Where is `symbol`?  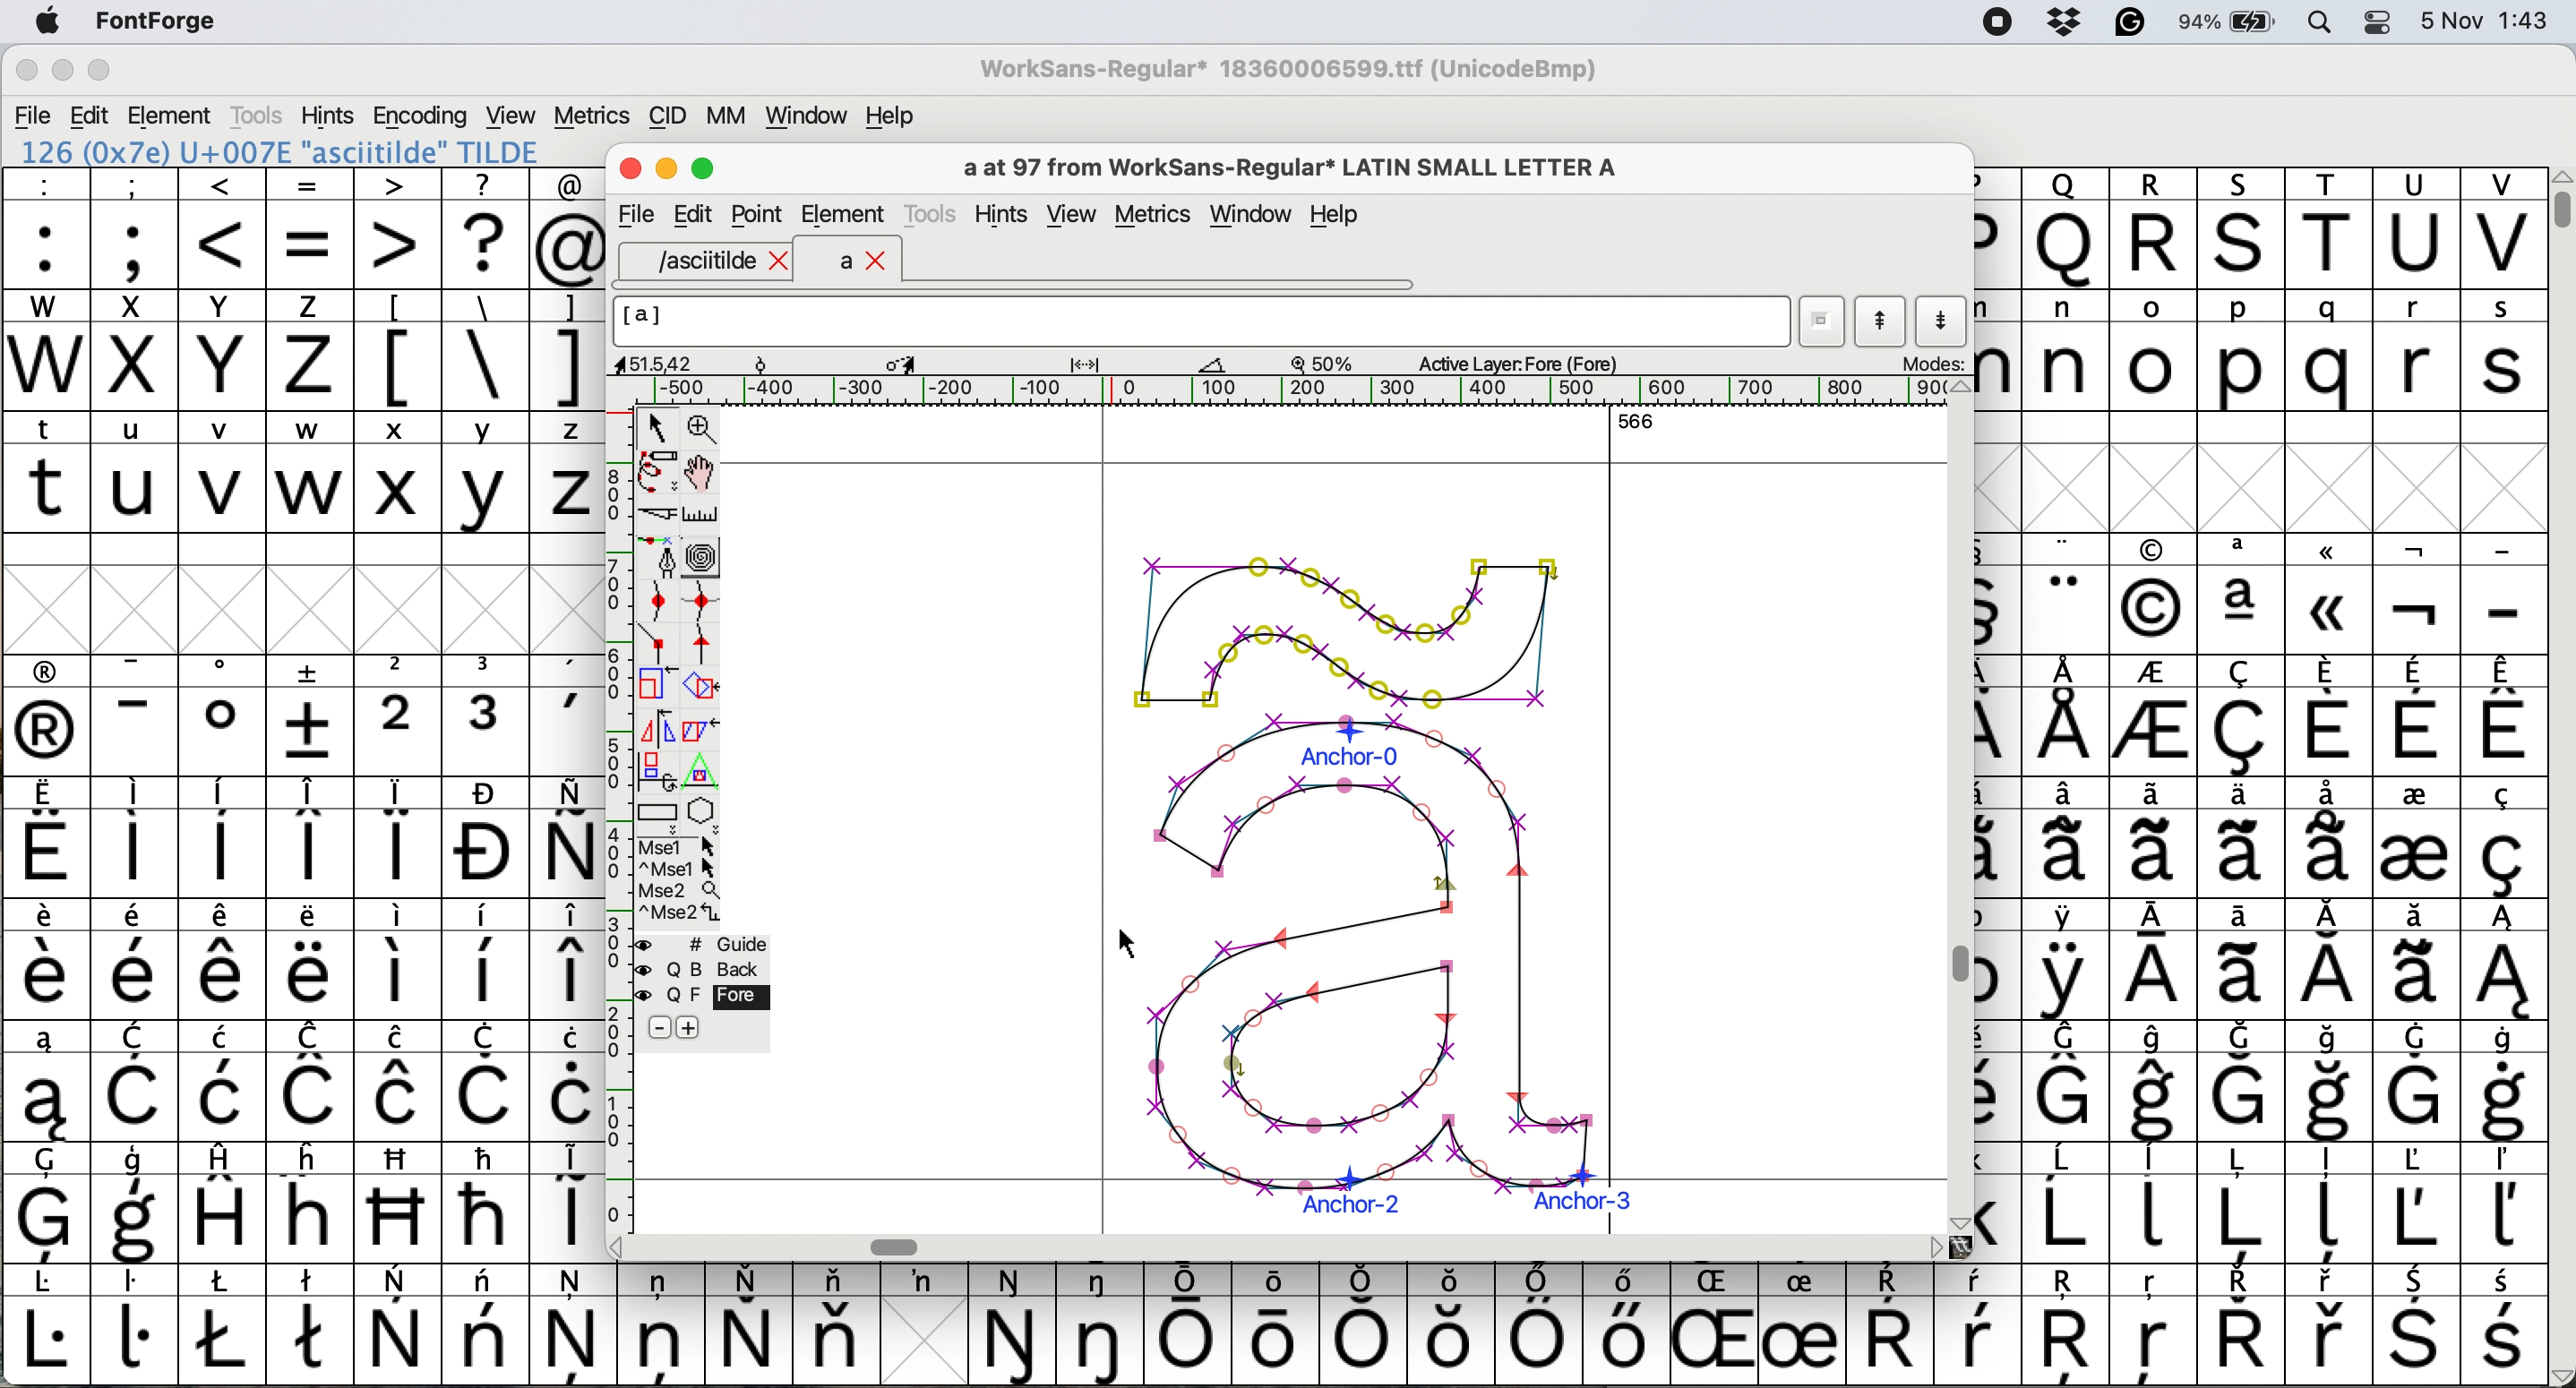 symbol is located at coordinates (223, 715).